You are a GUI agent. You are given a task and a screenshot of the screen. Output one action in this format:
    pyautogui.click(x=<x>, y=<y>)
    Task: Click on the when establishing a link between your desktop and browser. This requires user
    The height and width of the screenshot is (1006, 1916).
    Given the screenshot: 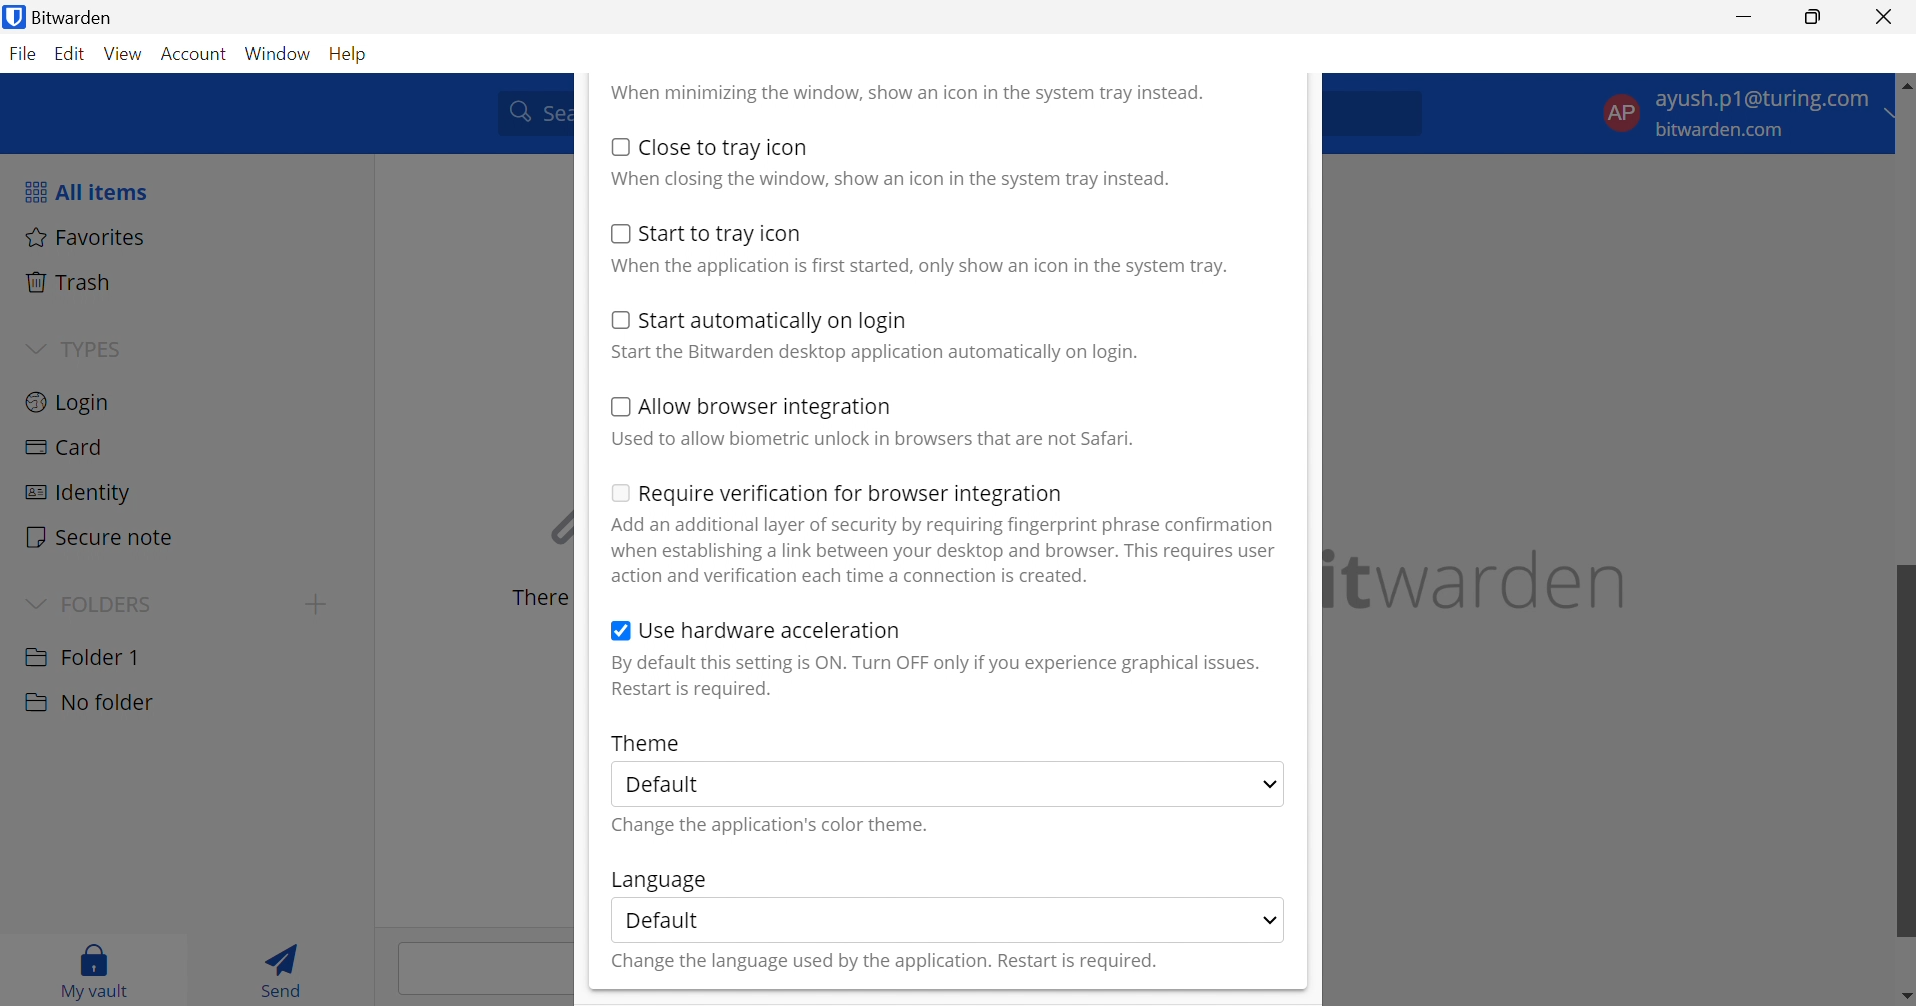 What is the action you would take?
    pyautogui.click(x=945, y=551)
    